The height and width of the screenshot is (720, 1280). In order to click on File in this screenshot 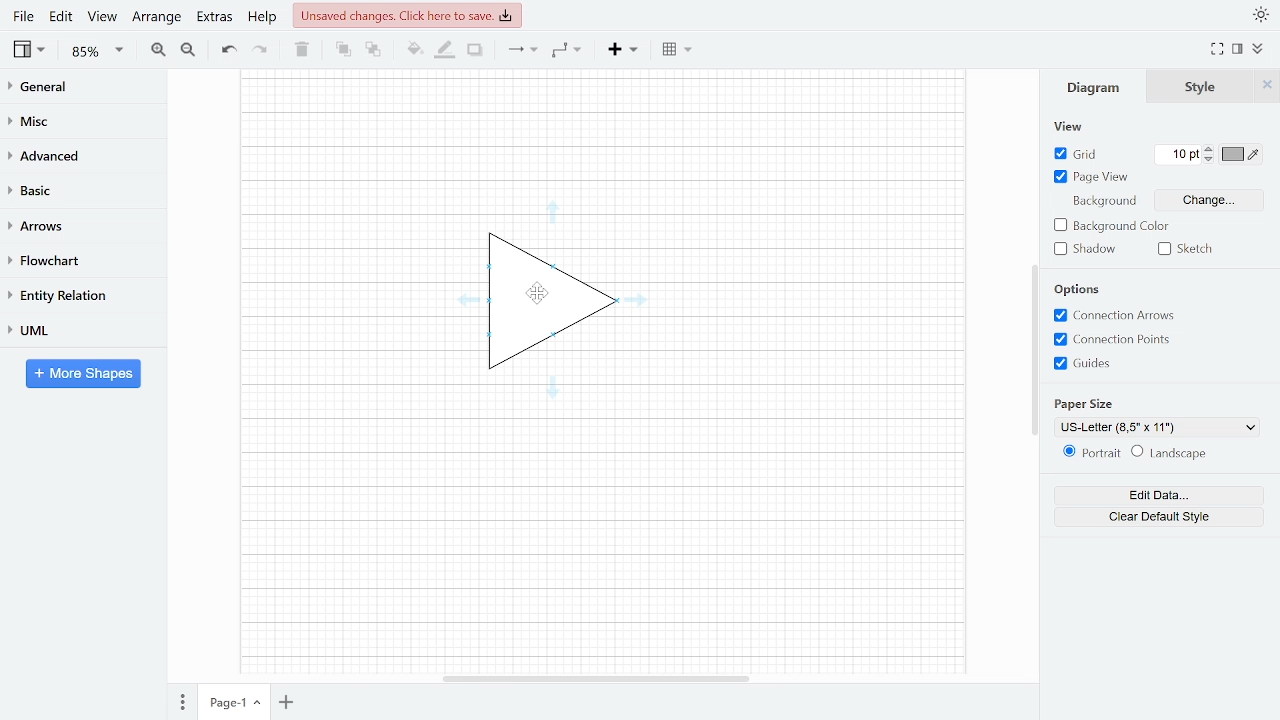, I will do `click(23, 16)`.